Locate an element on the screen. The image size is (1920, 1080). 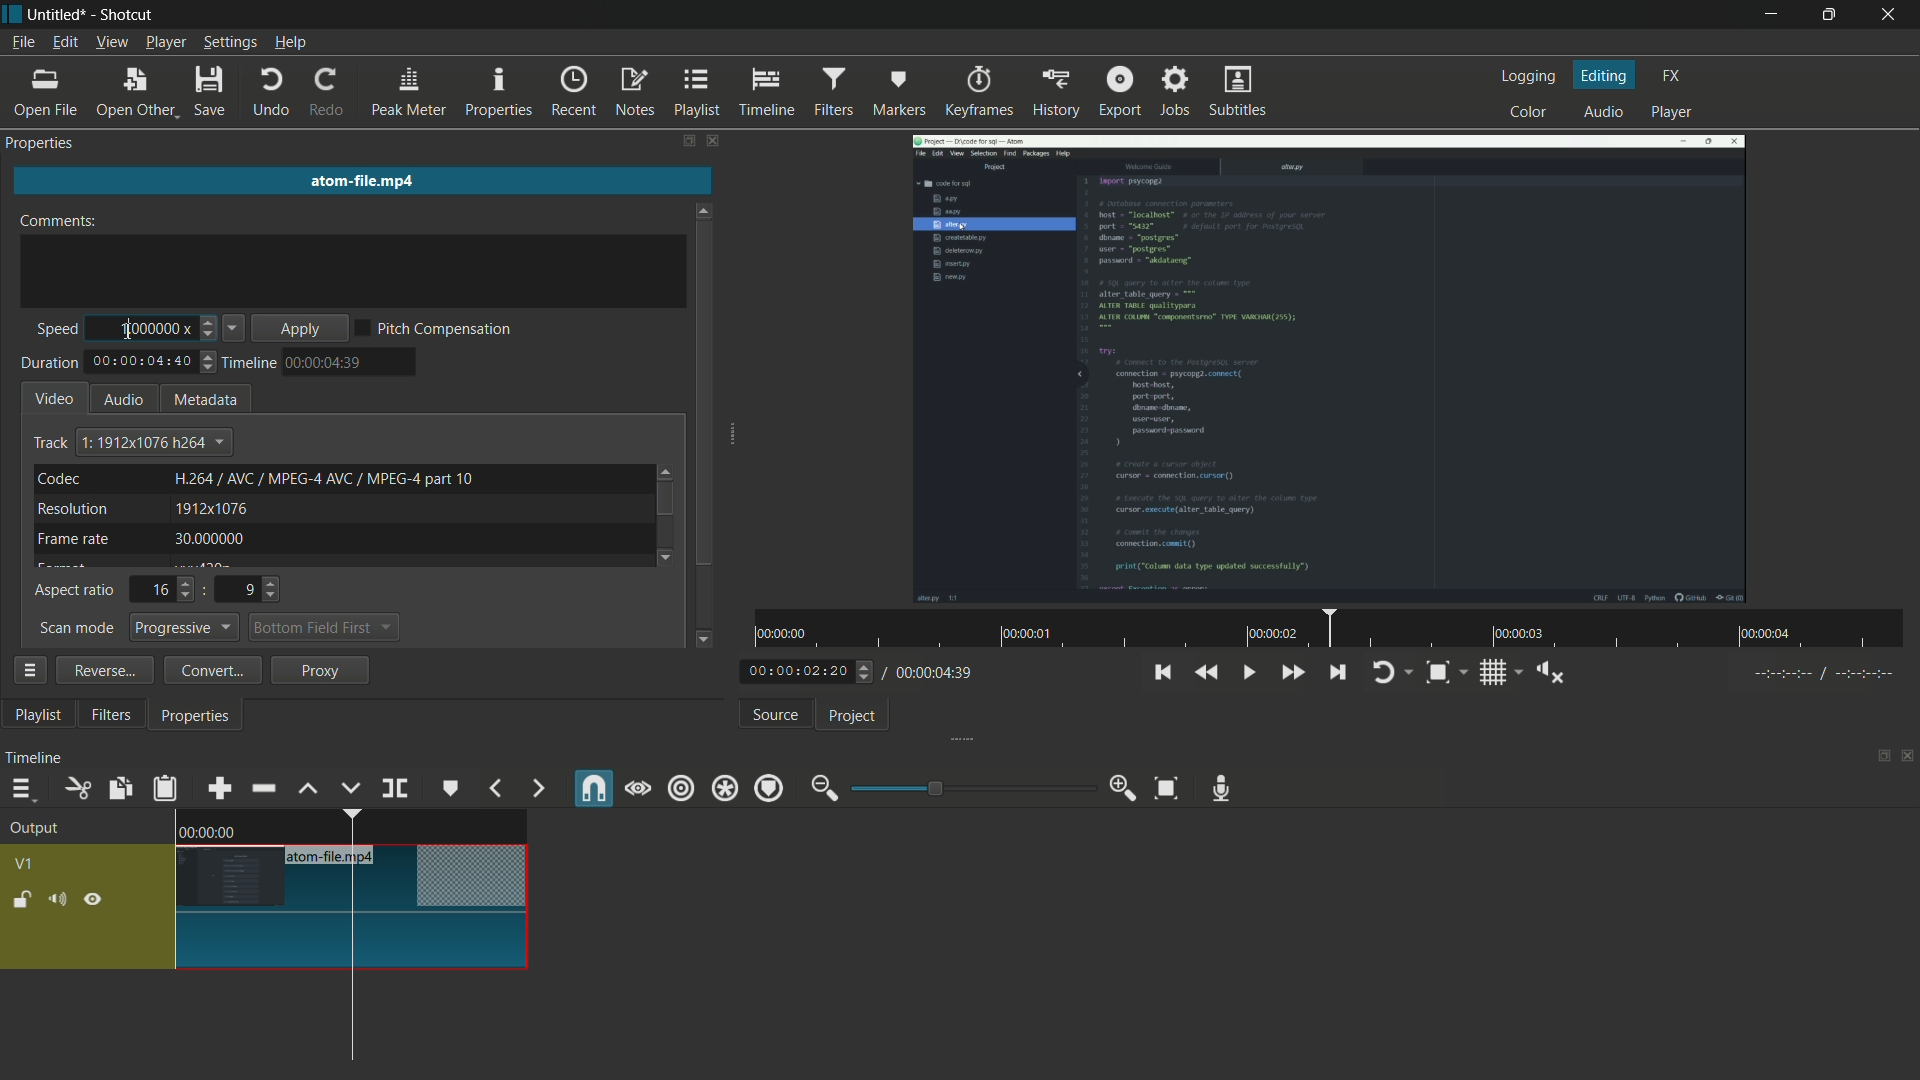
properties menu is located at coordinates (28, 669).